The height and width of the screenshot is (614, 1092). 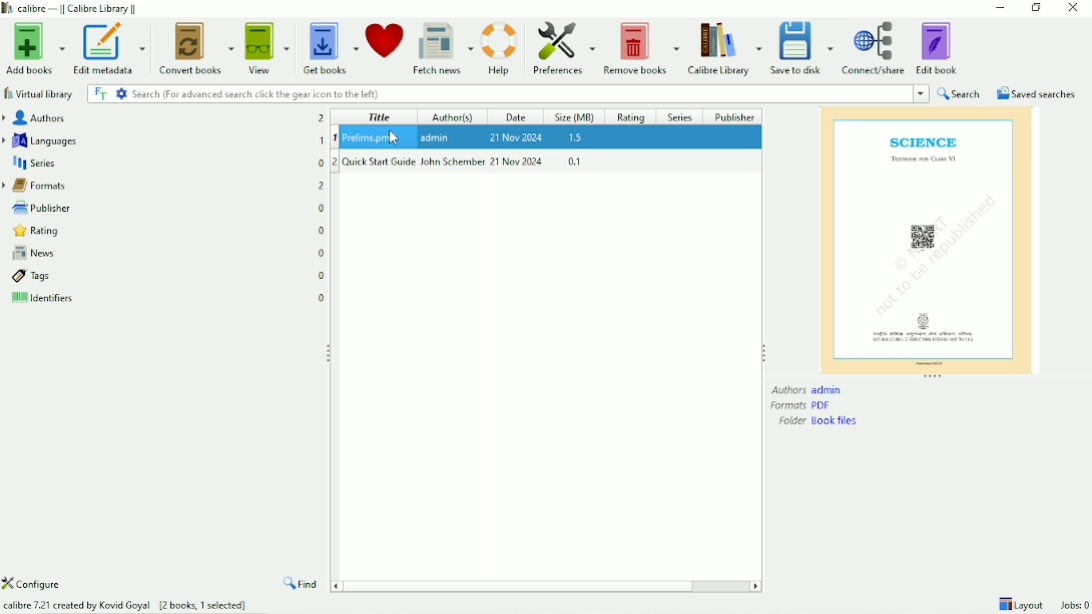 What do you see at coordinates (996, 8) in the screenshot?
I see `Minimize` at bounding box center [996, 8].